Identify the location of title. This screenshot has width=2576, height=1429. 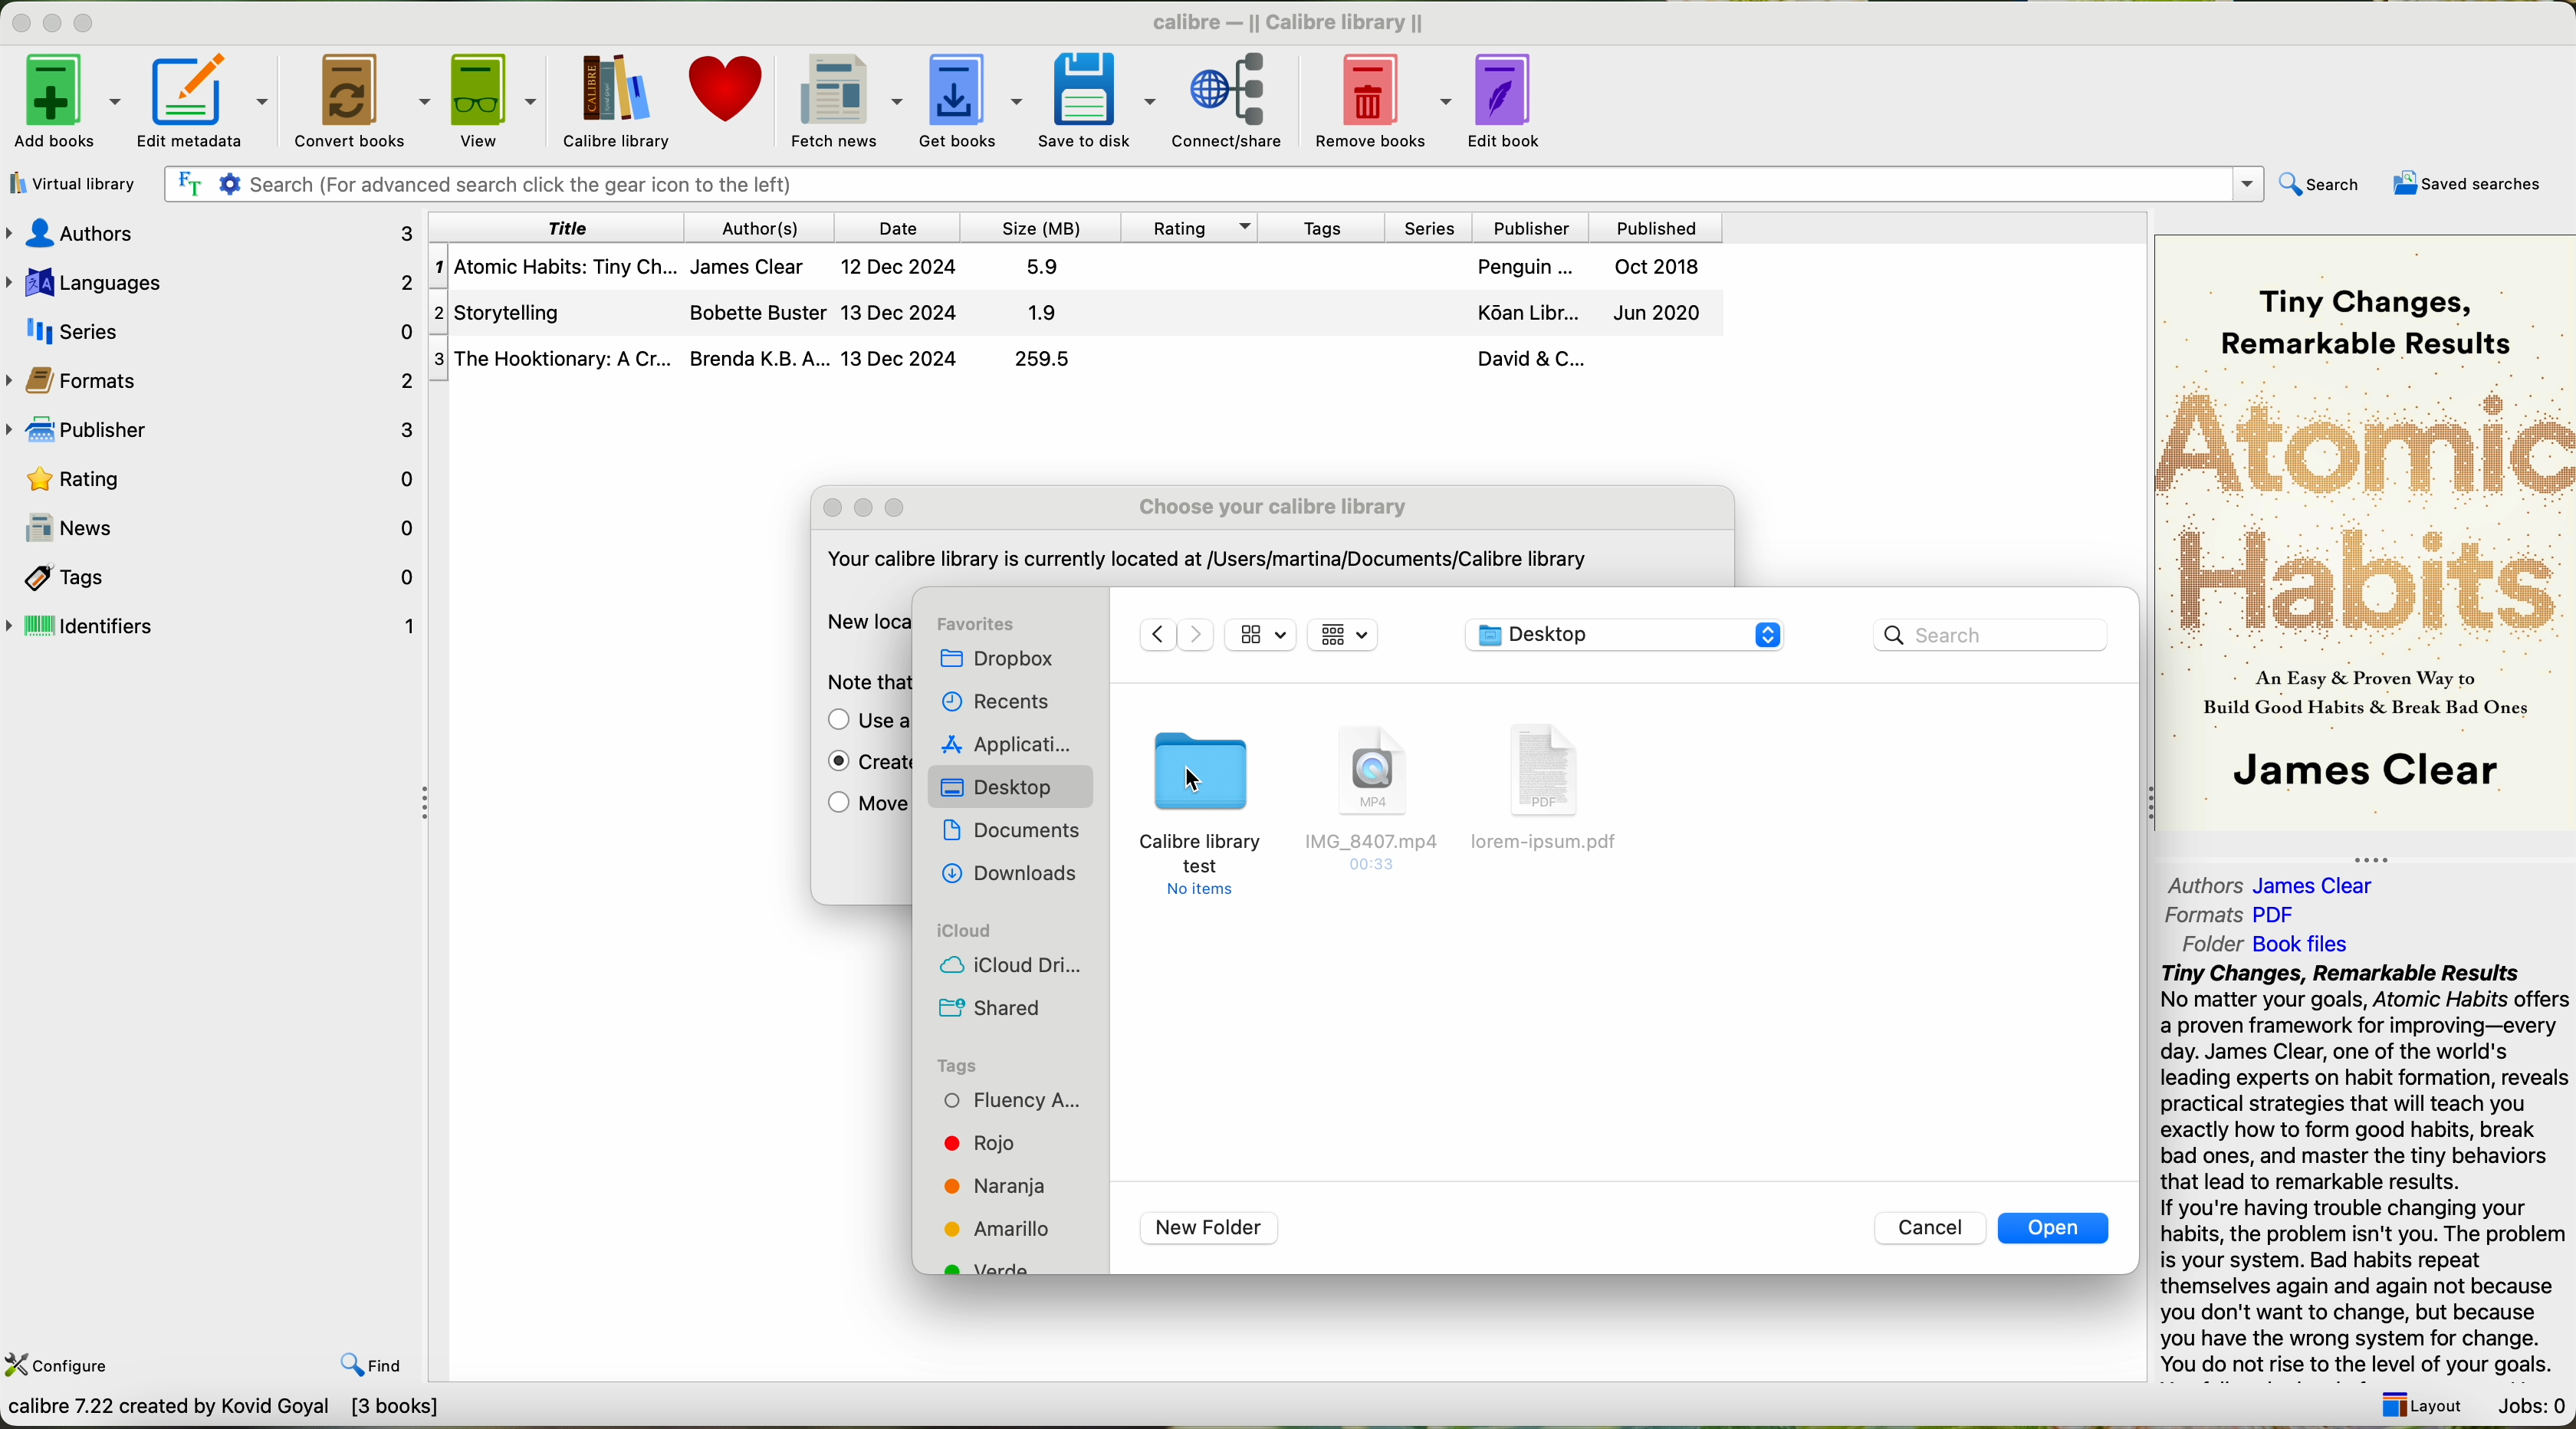
(559, 227).